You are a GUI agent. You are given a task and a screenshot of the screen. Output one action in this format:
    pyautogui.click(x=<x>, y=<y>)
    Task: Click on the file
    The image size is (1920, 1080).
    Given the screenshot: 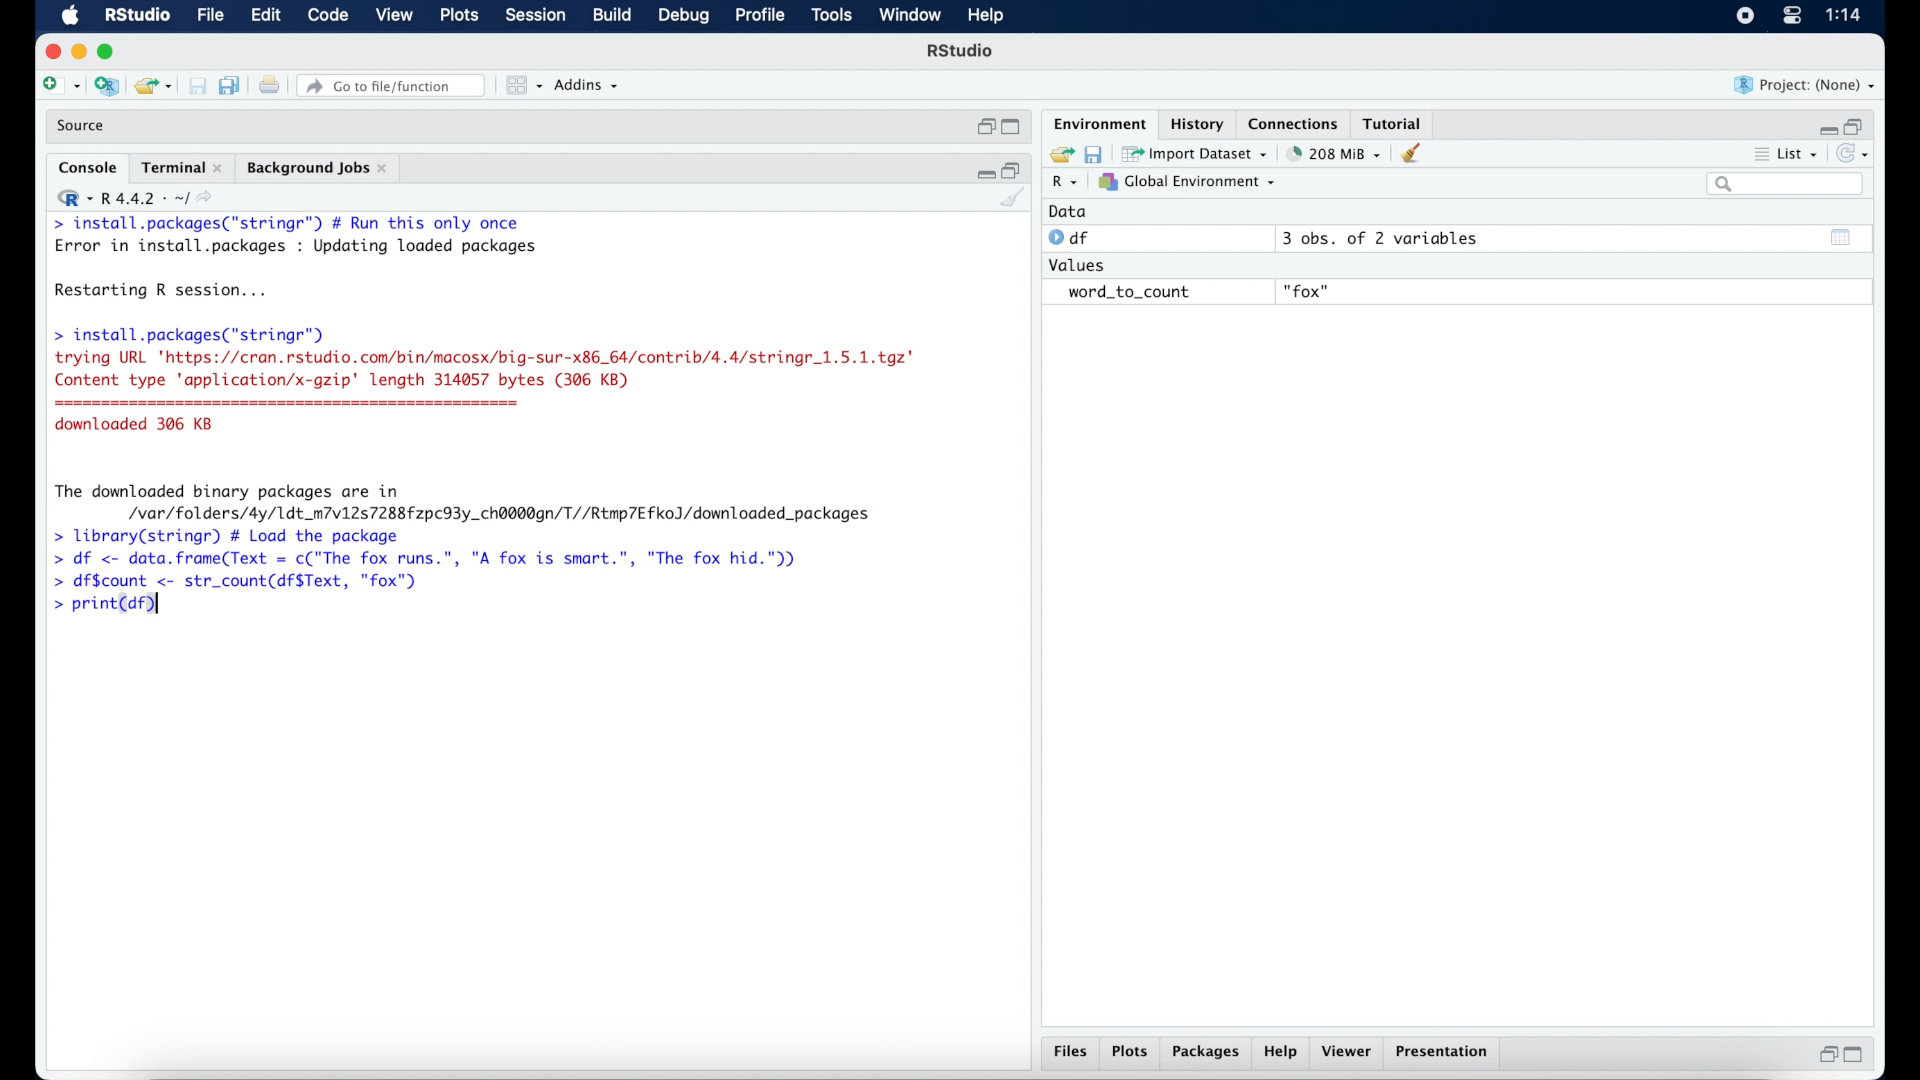 What is the action you would take?
    pyautogui.click(x=212, y=16)
    